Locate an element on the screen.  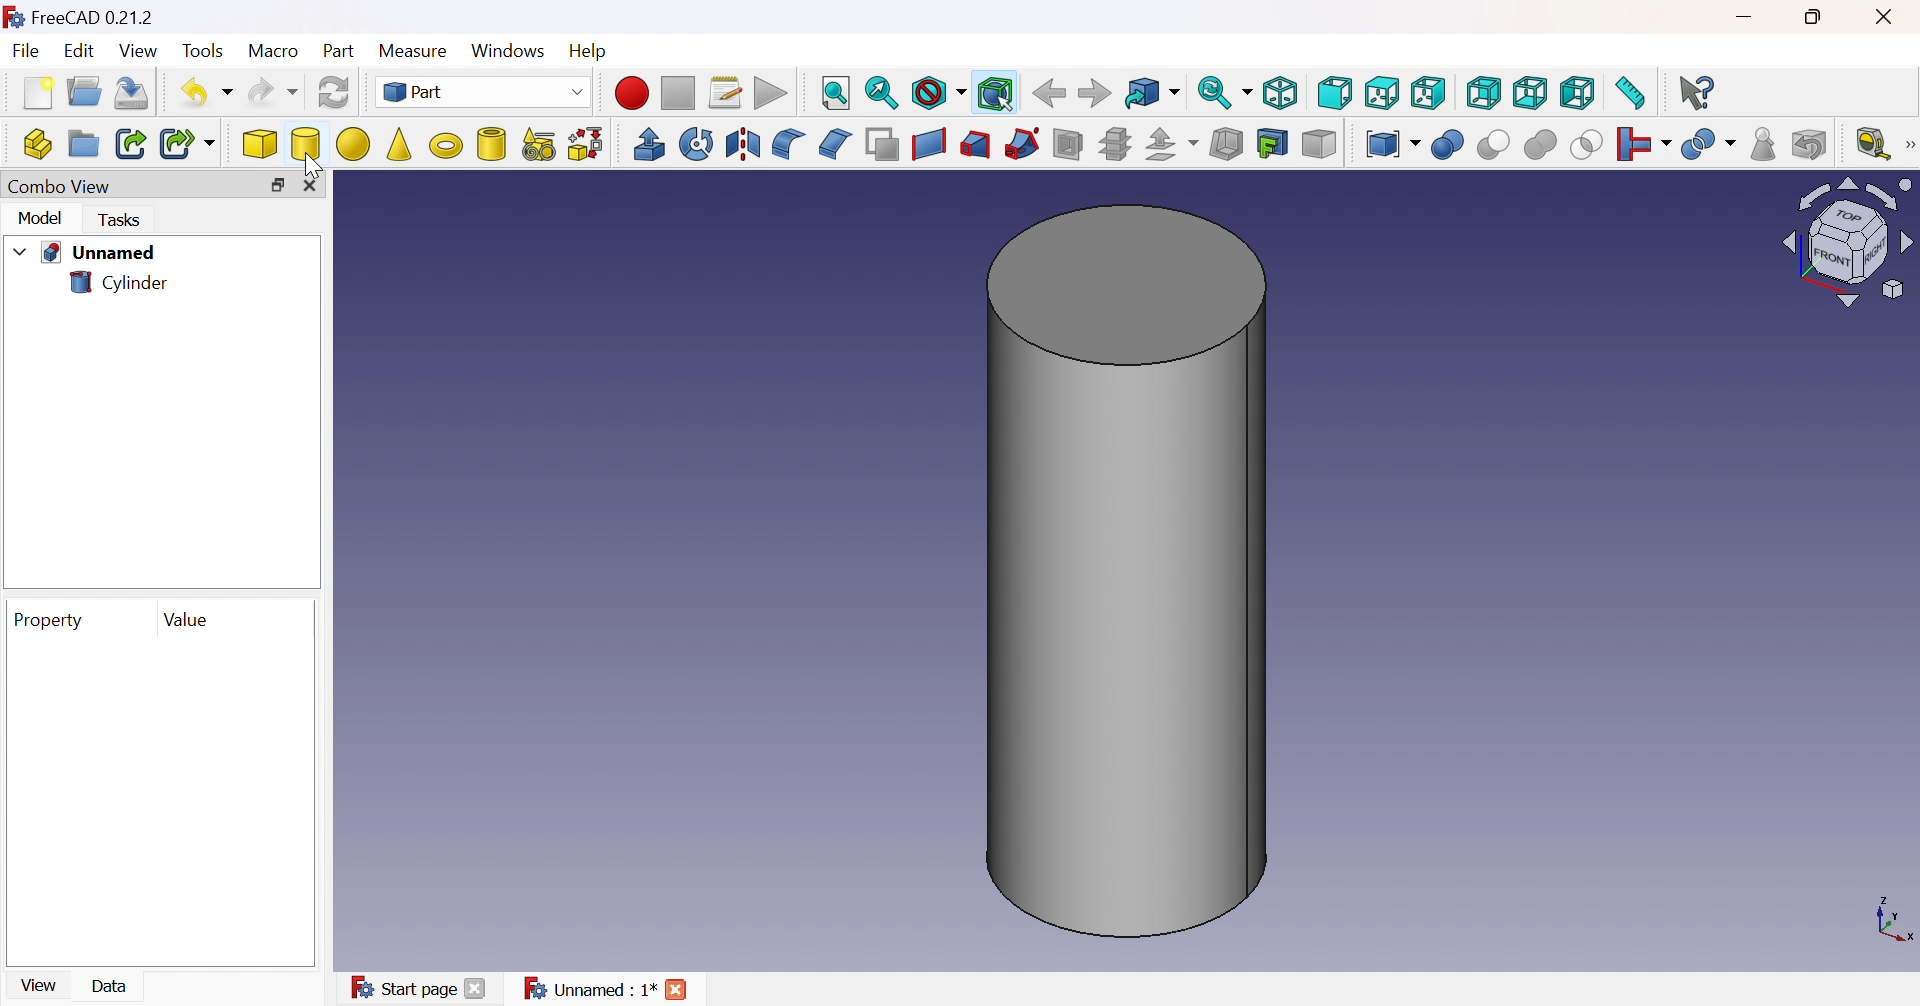
Extrude is located at coordinates (648, 144).